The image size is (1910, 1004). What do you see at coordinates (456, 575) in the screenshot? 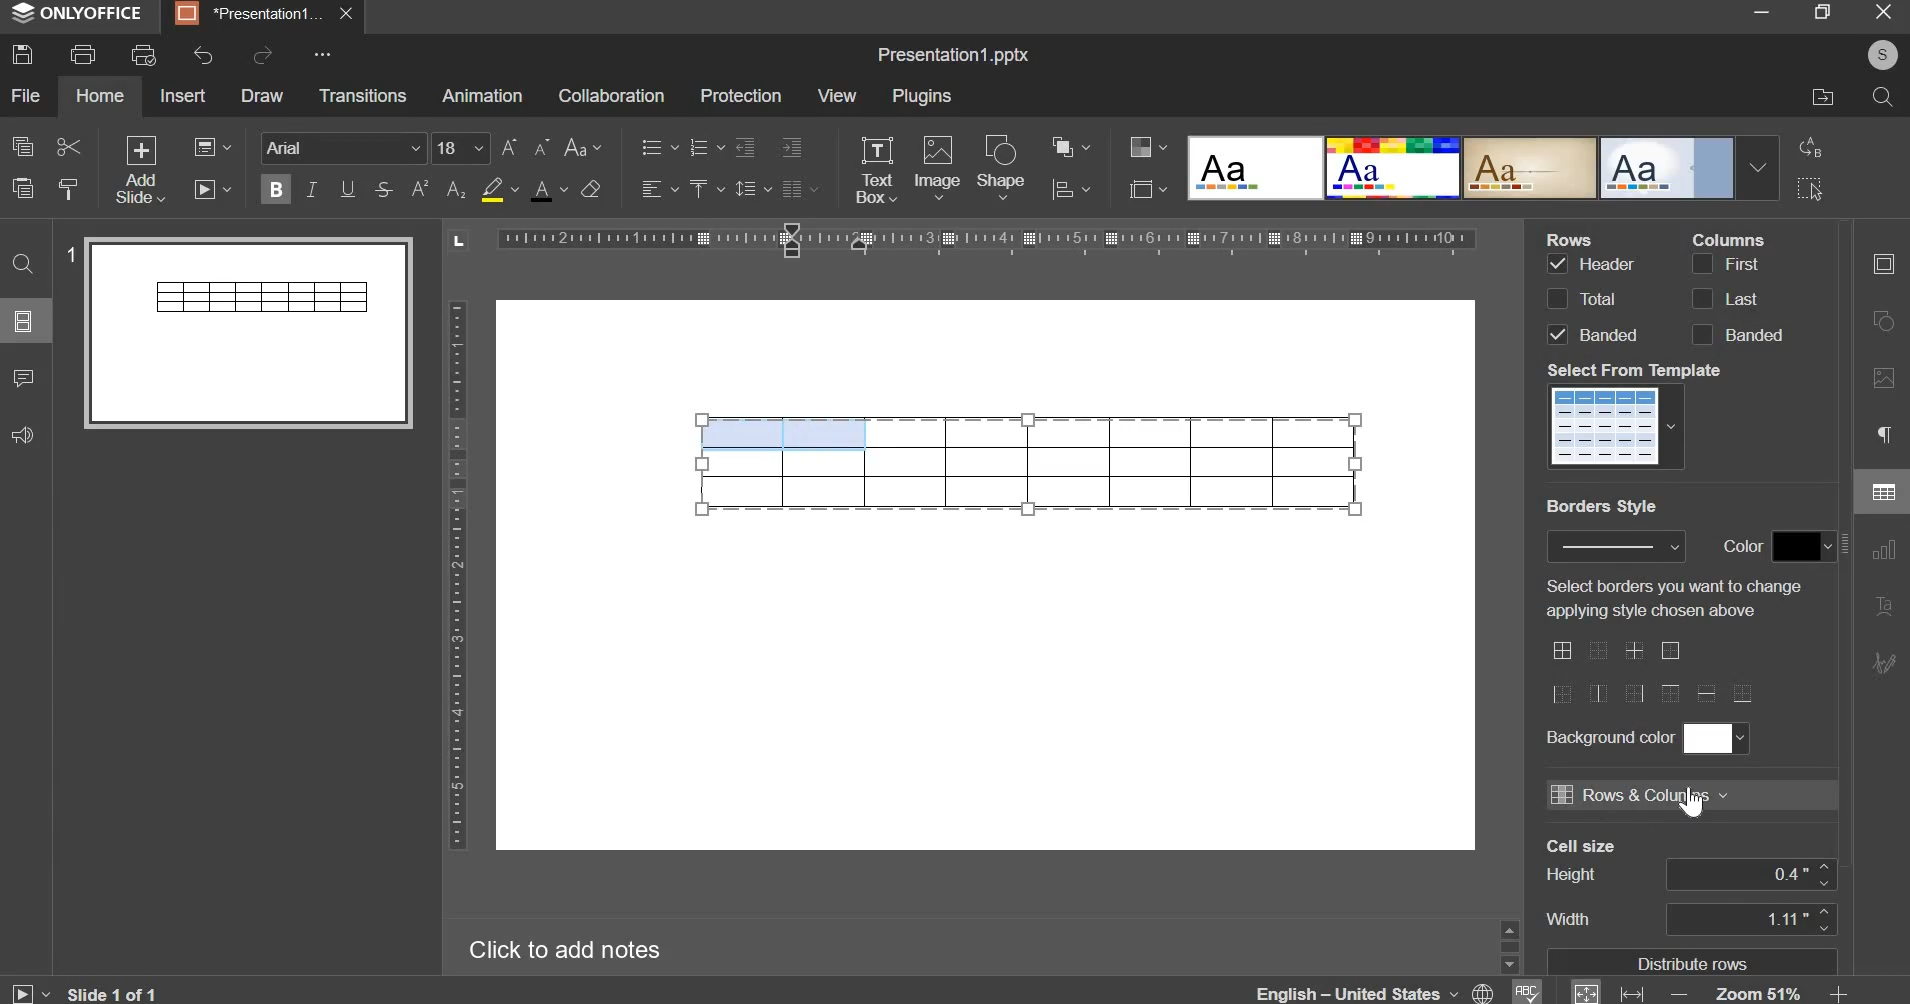
I see `vertical scale` at bounding box center [456, 575].